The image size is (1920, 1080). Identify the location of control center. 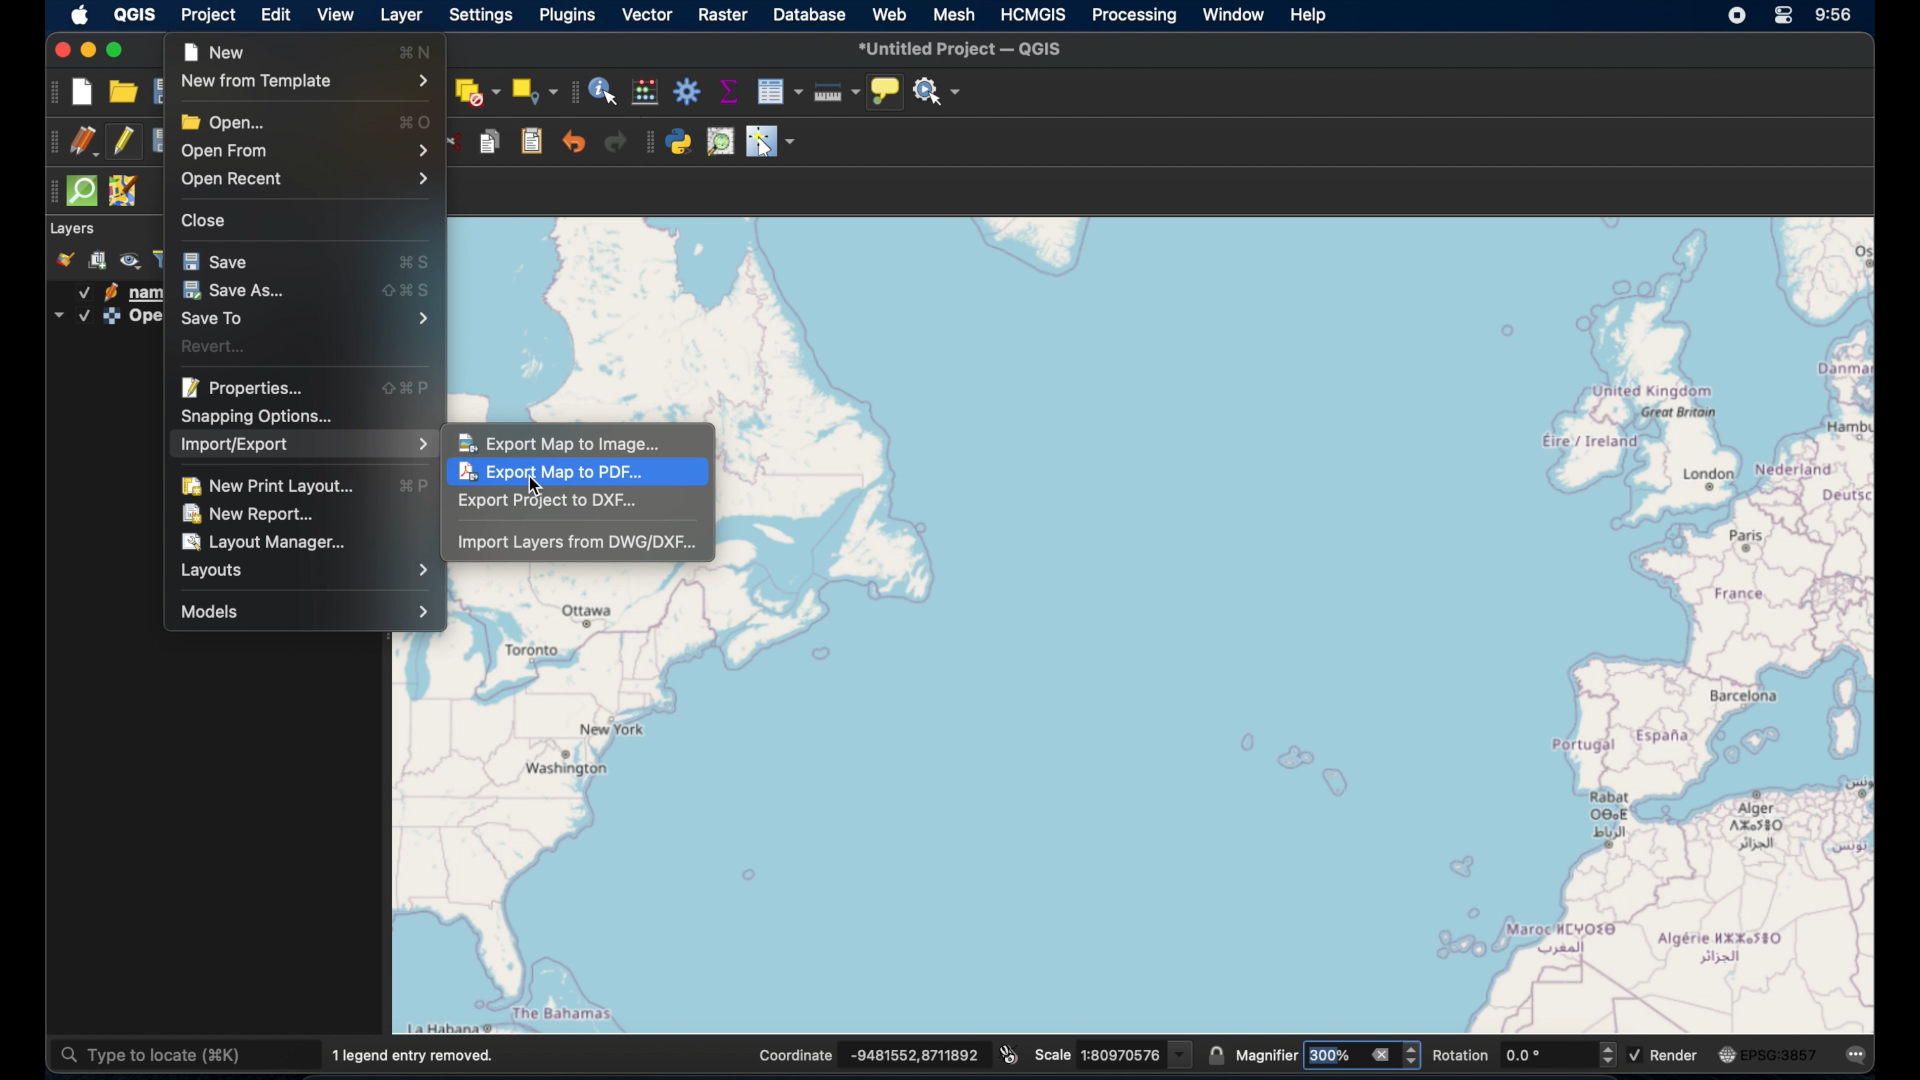
(1785, 15).